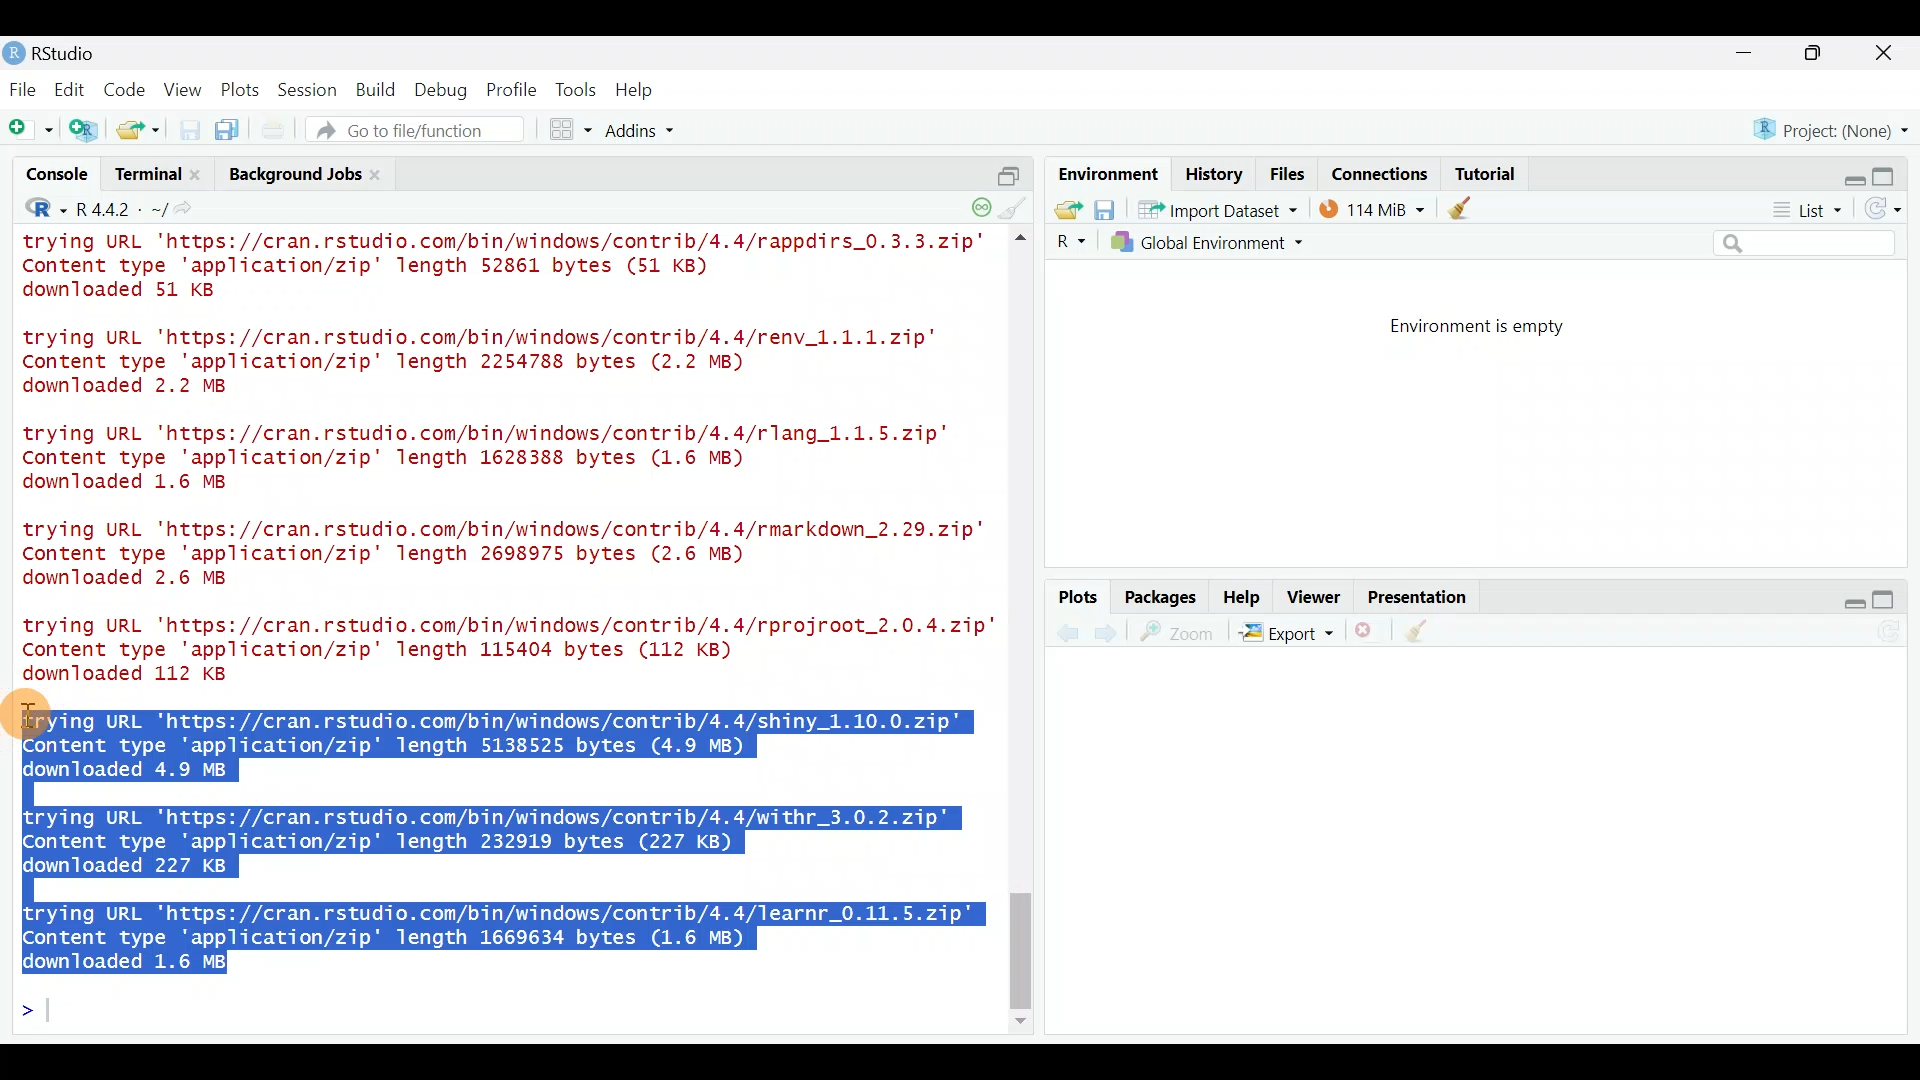  What do you see at coordinates (1212, 210) in the screenshot?
I see `* Import Dataset *` at bounding box center [1212, 210].